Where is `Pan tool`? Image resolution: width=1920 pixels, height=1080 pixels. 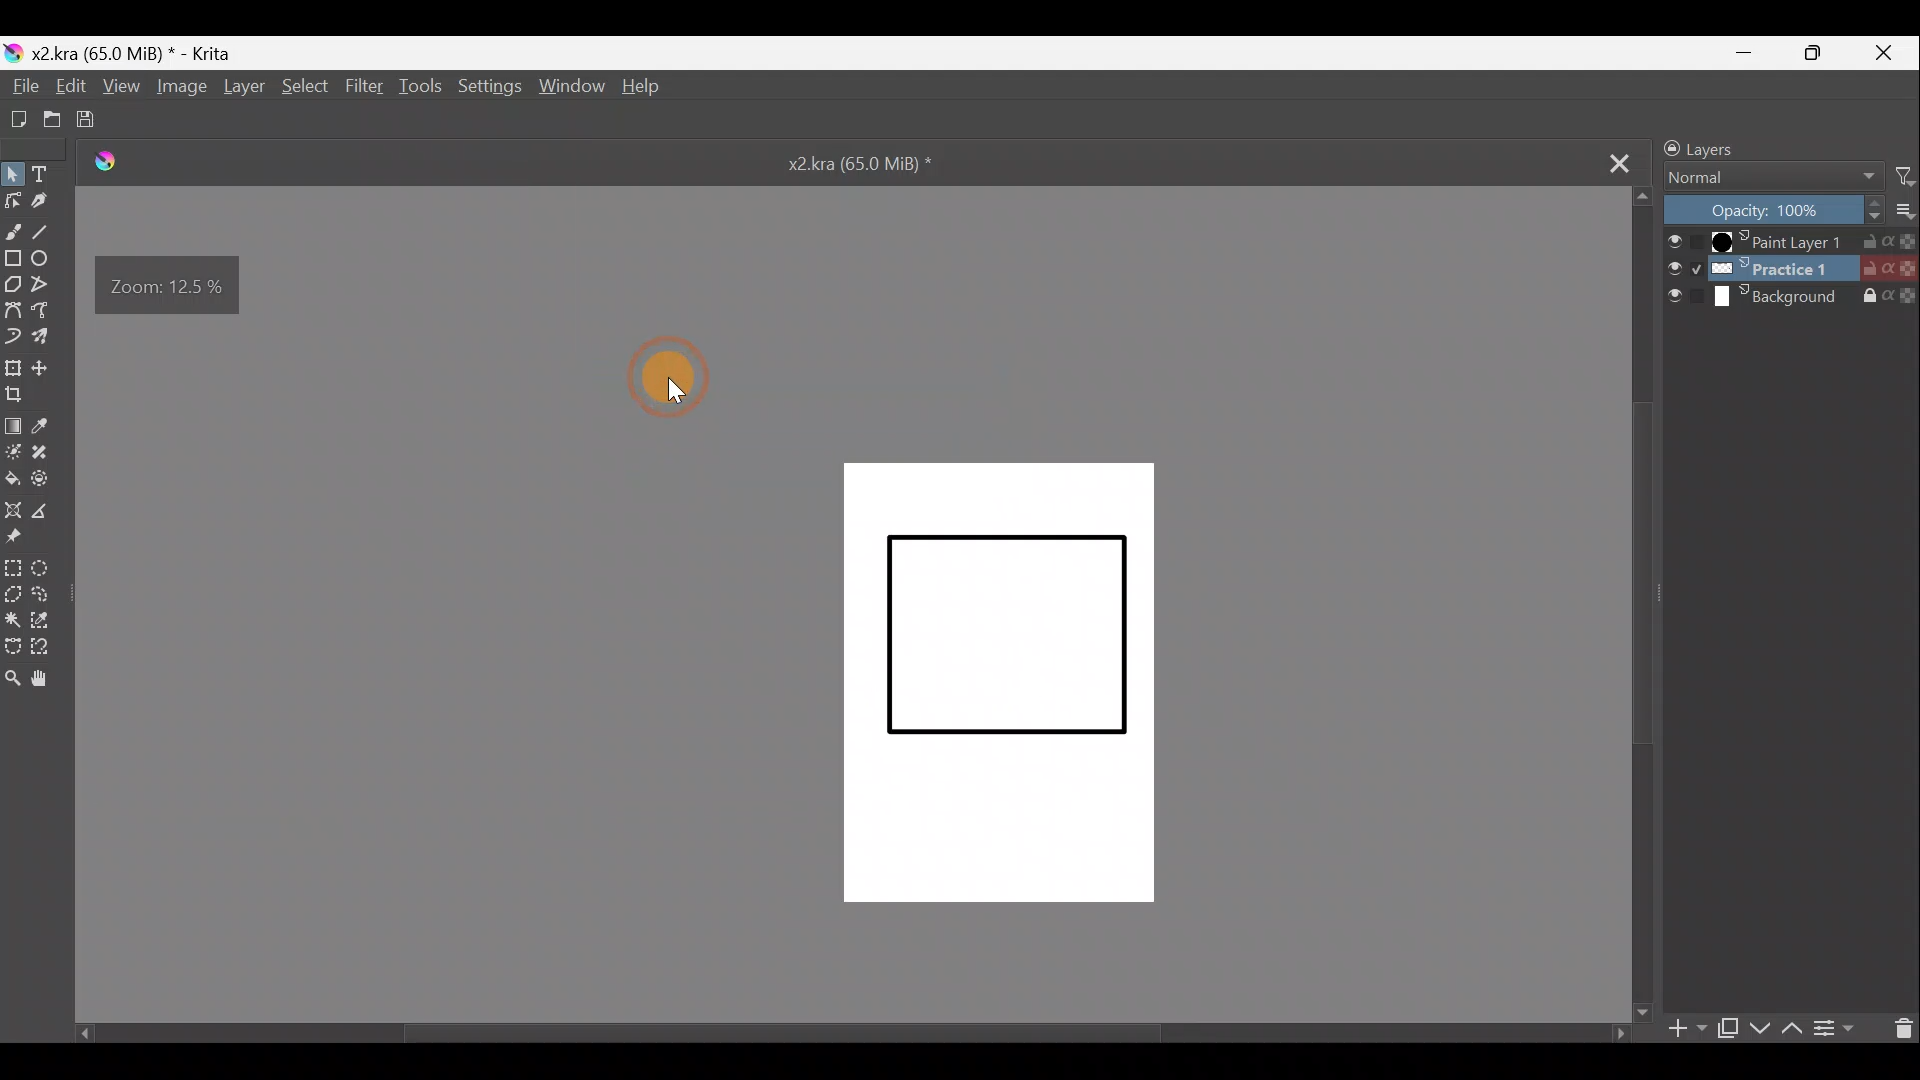
Pan tool is located at coordinates (55, 680).